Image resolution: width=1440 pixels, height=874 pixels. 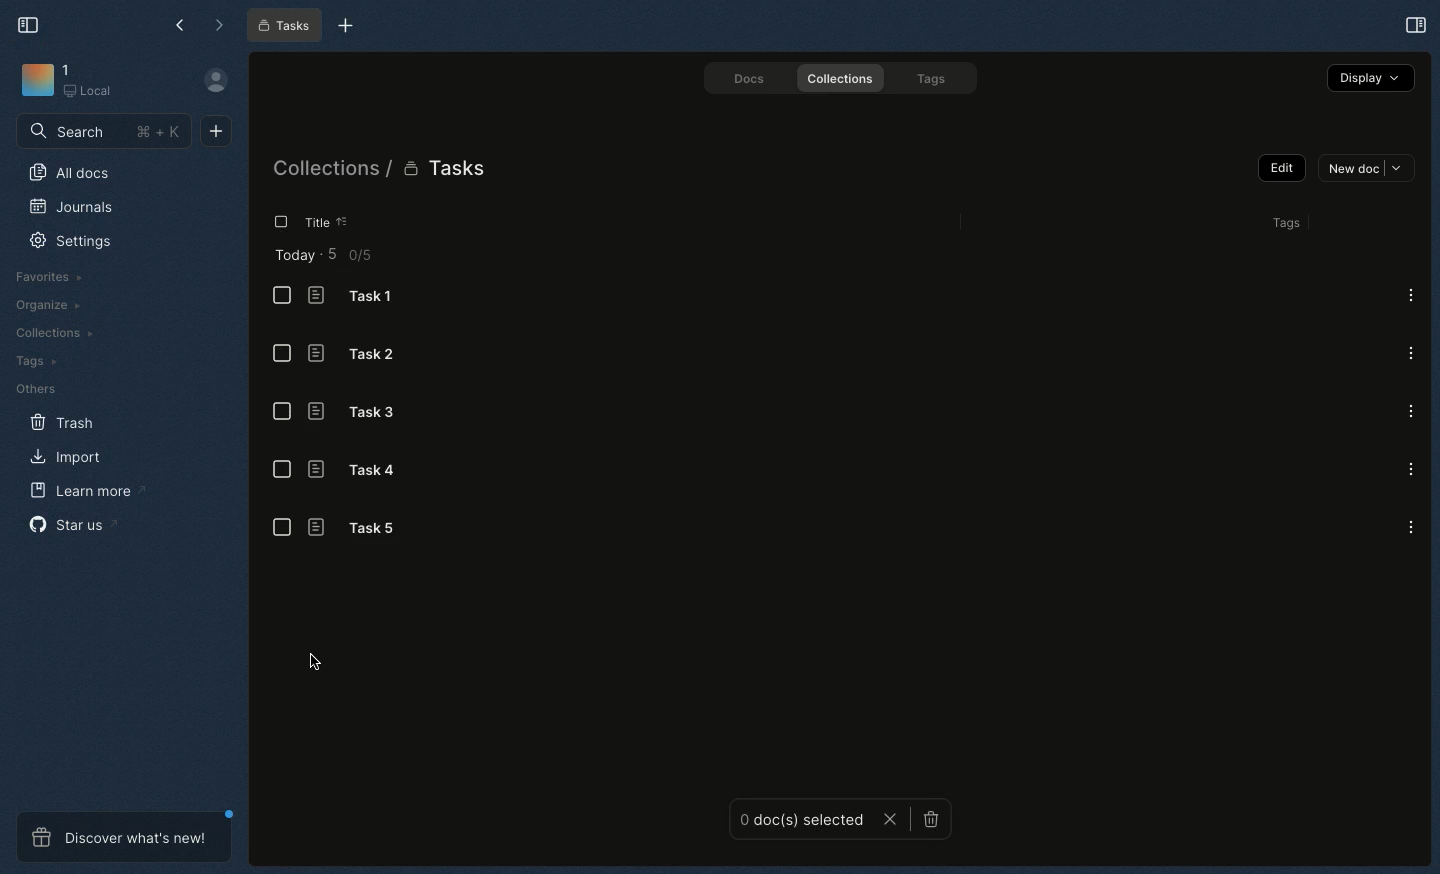 What do you see at coordinates (296, 256) in the screenshot?
I see `Today` at bounding box center [296, 256].